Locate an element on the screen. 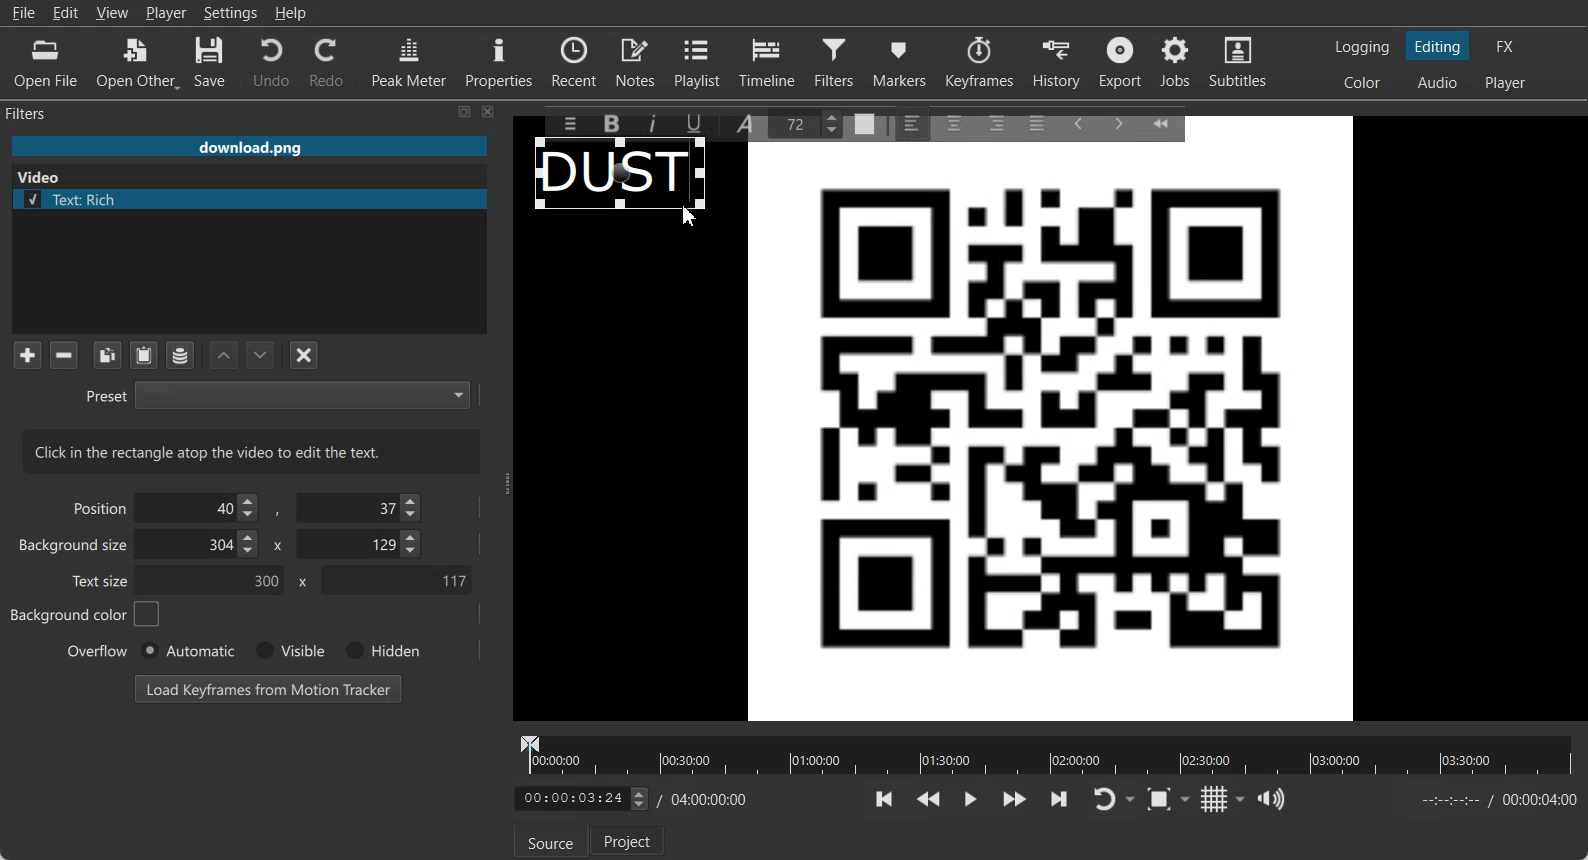  Jobs is located at coordinates (1177, 62).